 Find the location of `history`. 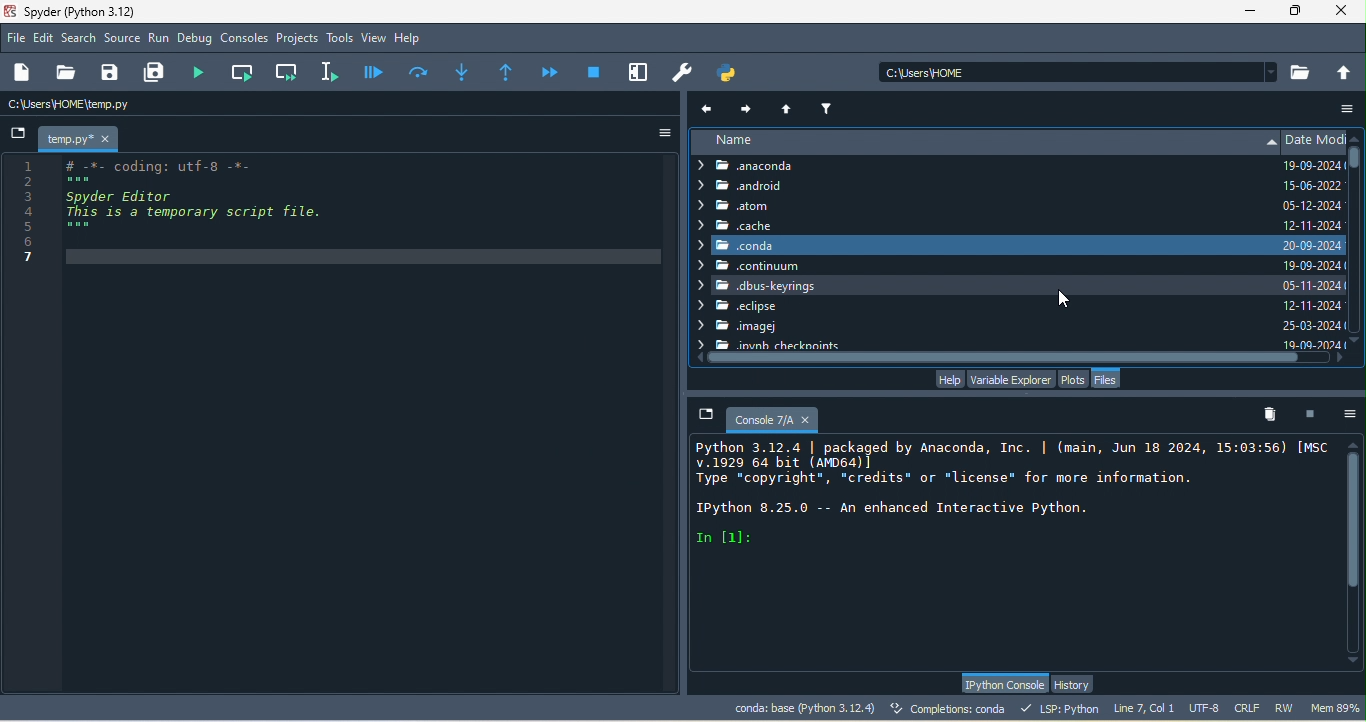

history is located at coordinates (1076, 684).